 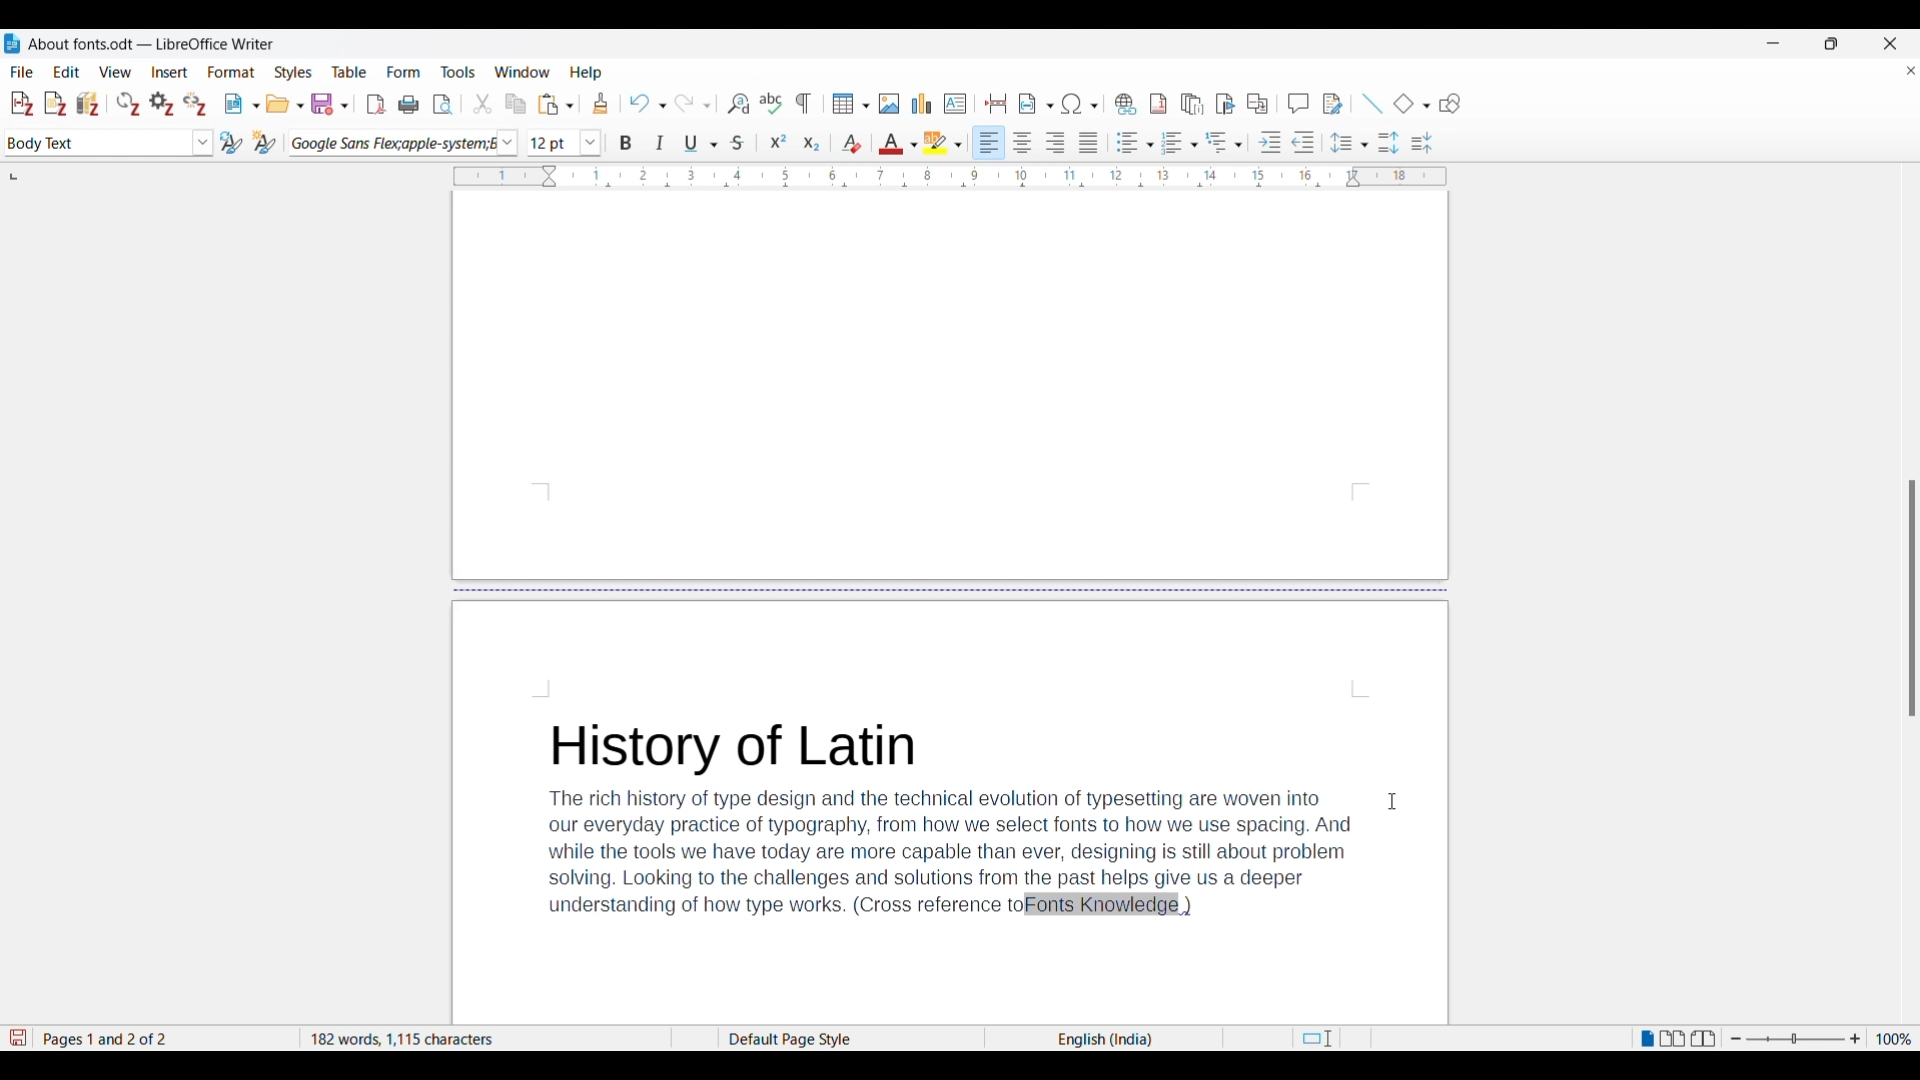 I want to click on Current zoom factor, so click(x=1894, y=1039).